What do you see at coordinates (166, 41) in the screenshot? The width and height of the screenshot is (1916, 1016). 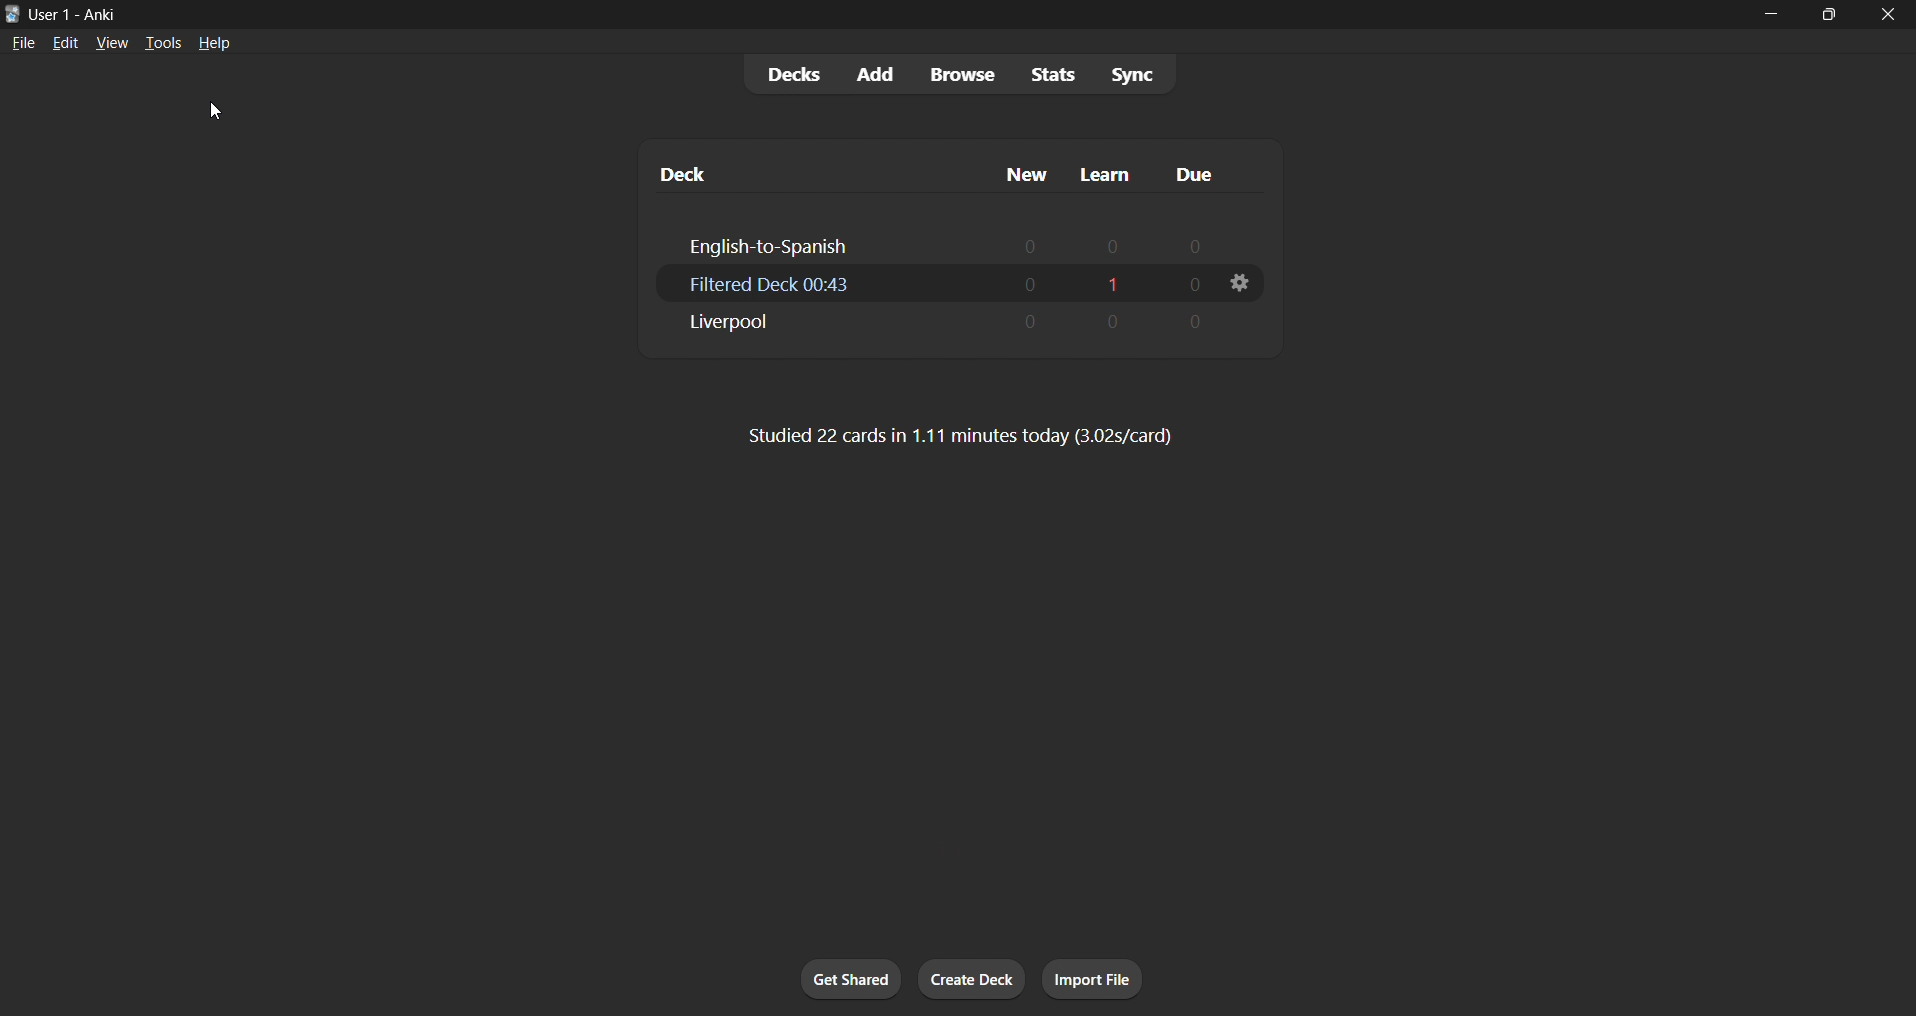 I see `tools` at bounding box center [166, 41].